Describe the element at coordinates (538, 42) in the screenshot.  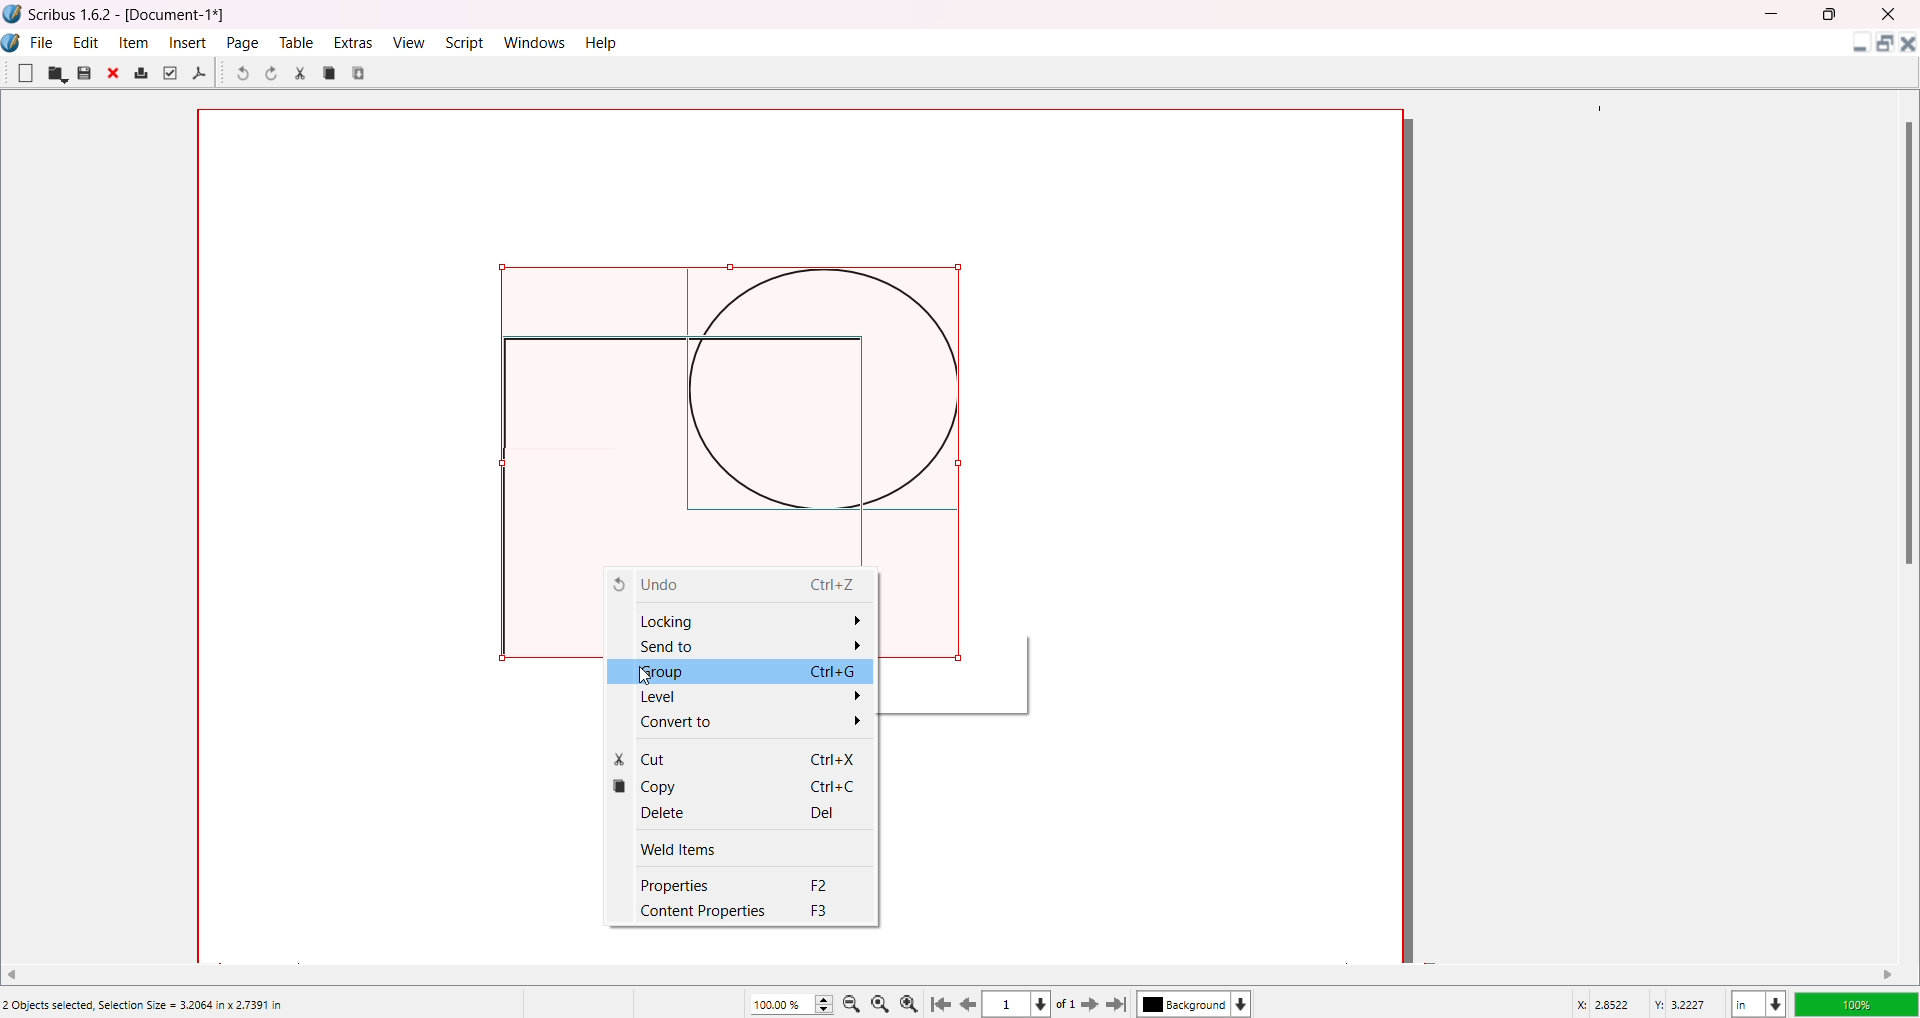
I see `Windows` at that location.